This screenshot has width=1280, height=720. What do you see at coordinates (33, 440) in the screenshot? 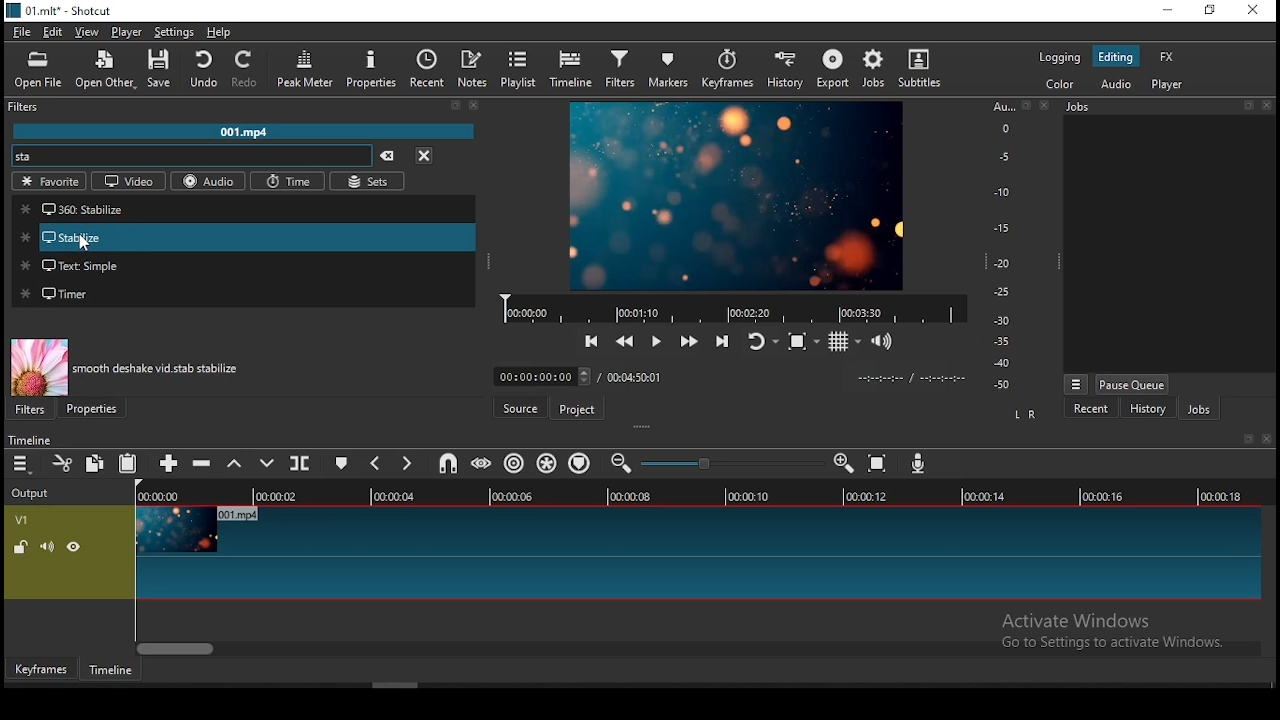
I see `Timeline` at bounding box center [33, 440].